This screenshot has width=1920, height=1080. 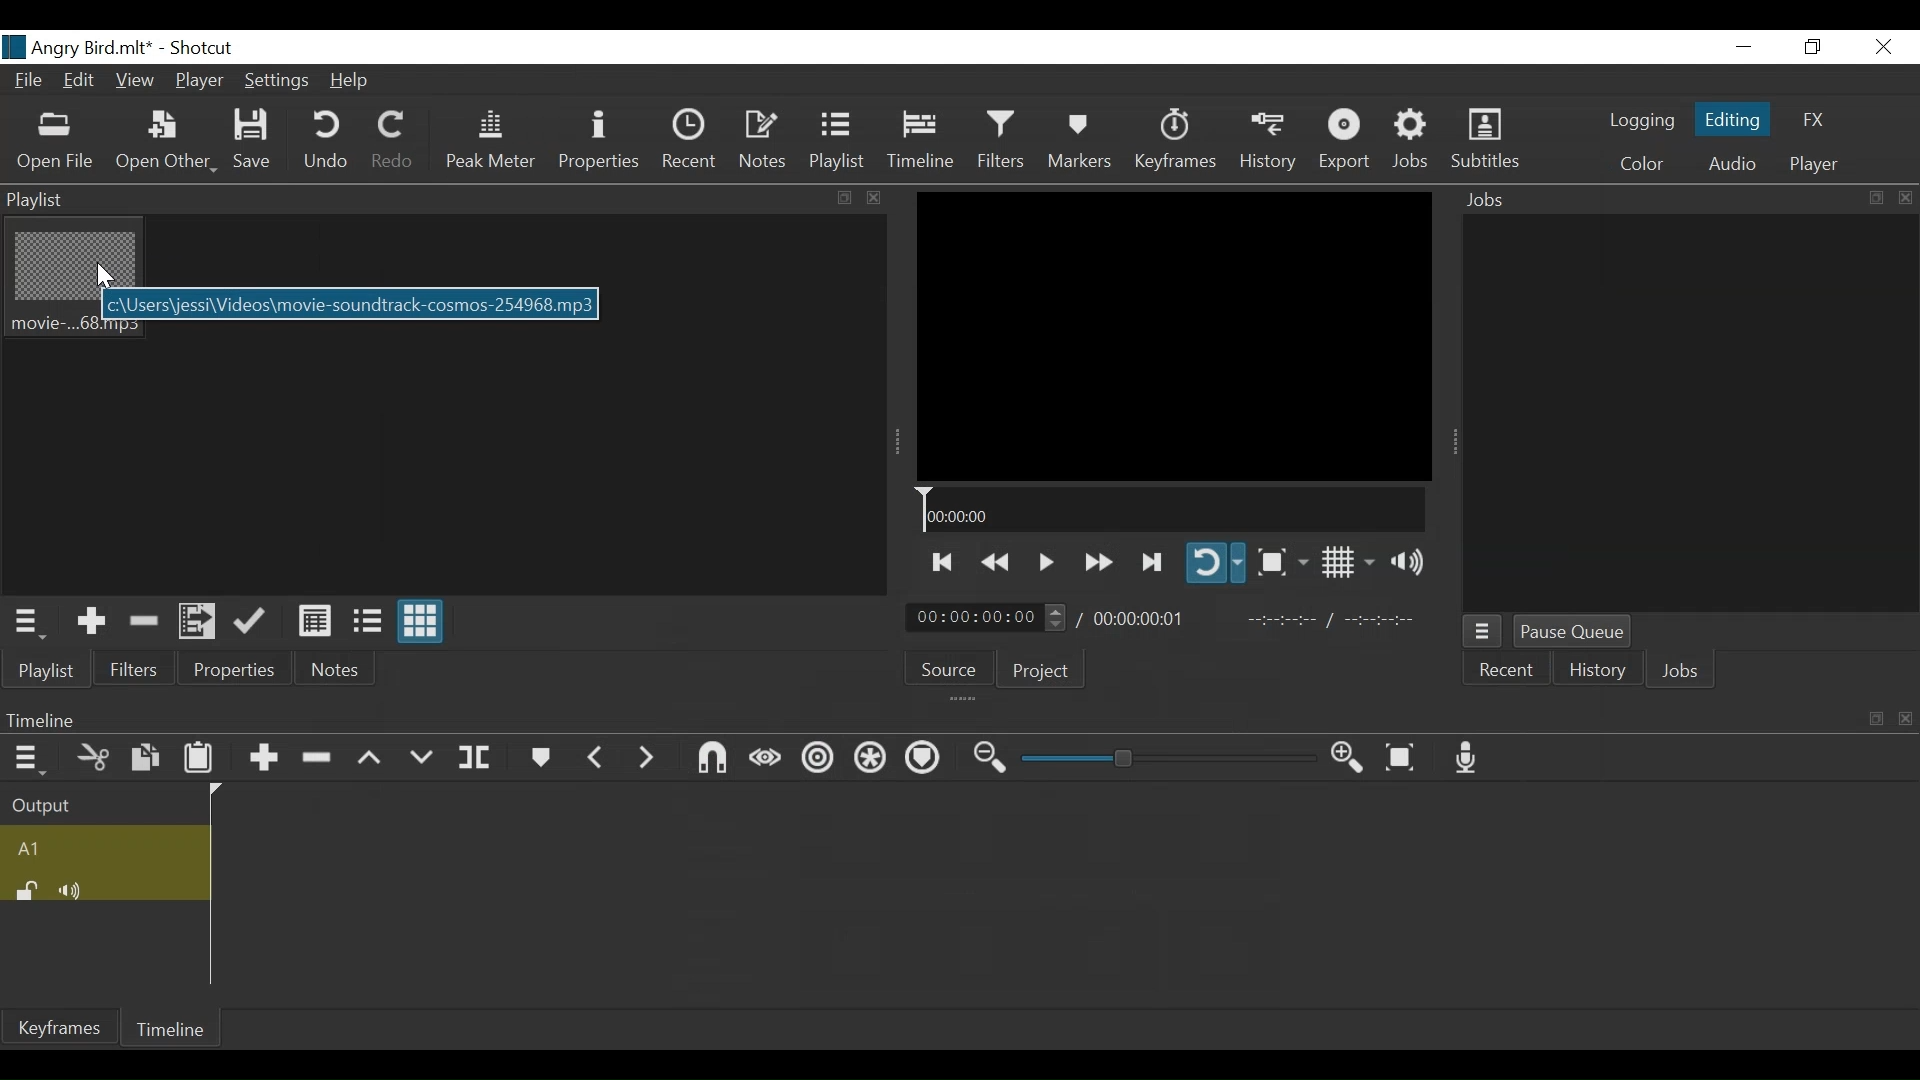 What do you see at coordinates (539, 756) in the screenshot?
I see `Markers` at bounding box center [539, 756].